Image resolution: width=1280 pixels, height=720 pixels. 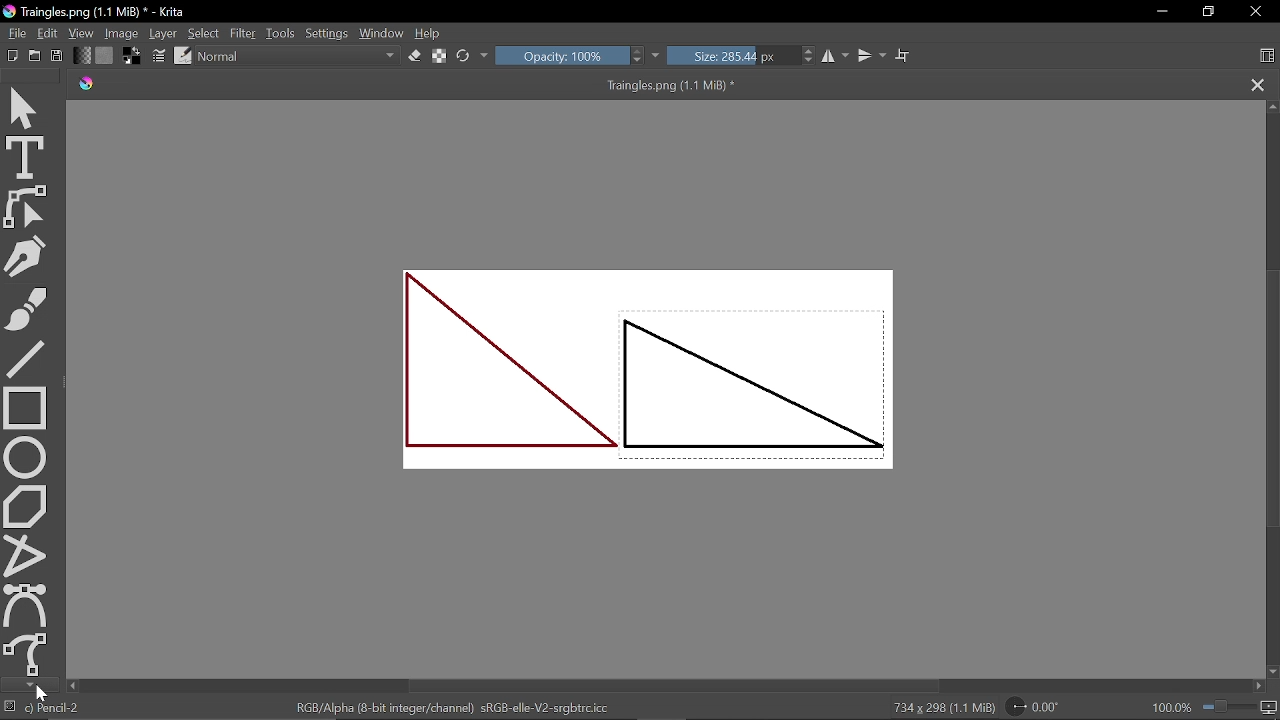 What do you see at coordinates (203, 33) in the screenshot?
I see `Select` at bounding box center [203, 33].